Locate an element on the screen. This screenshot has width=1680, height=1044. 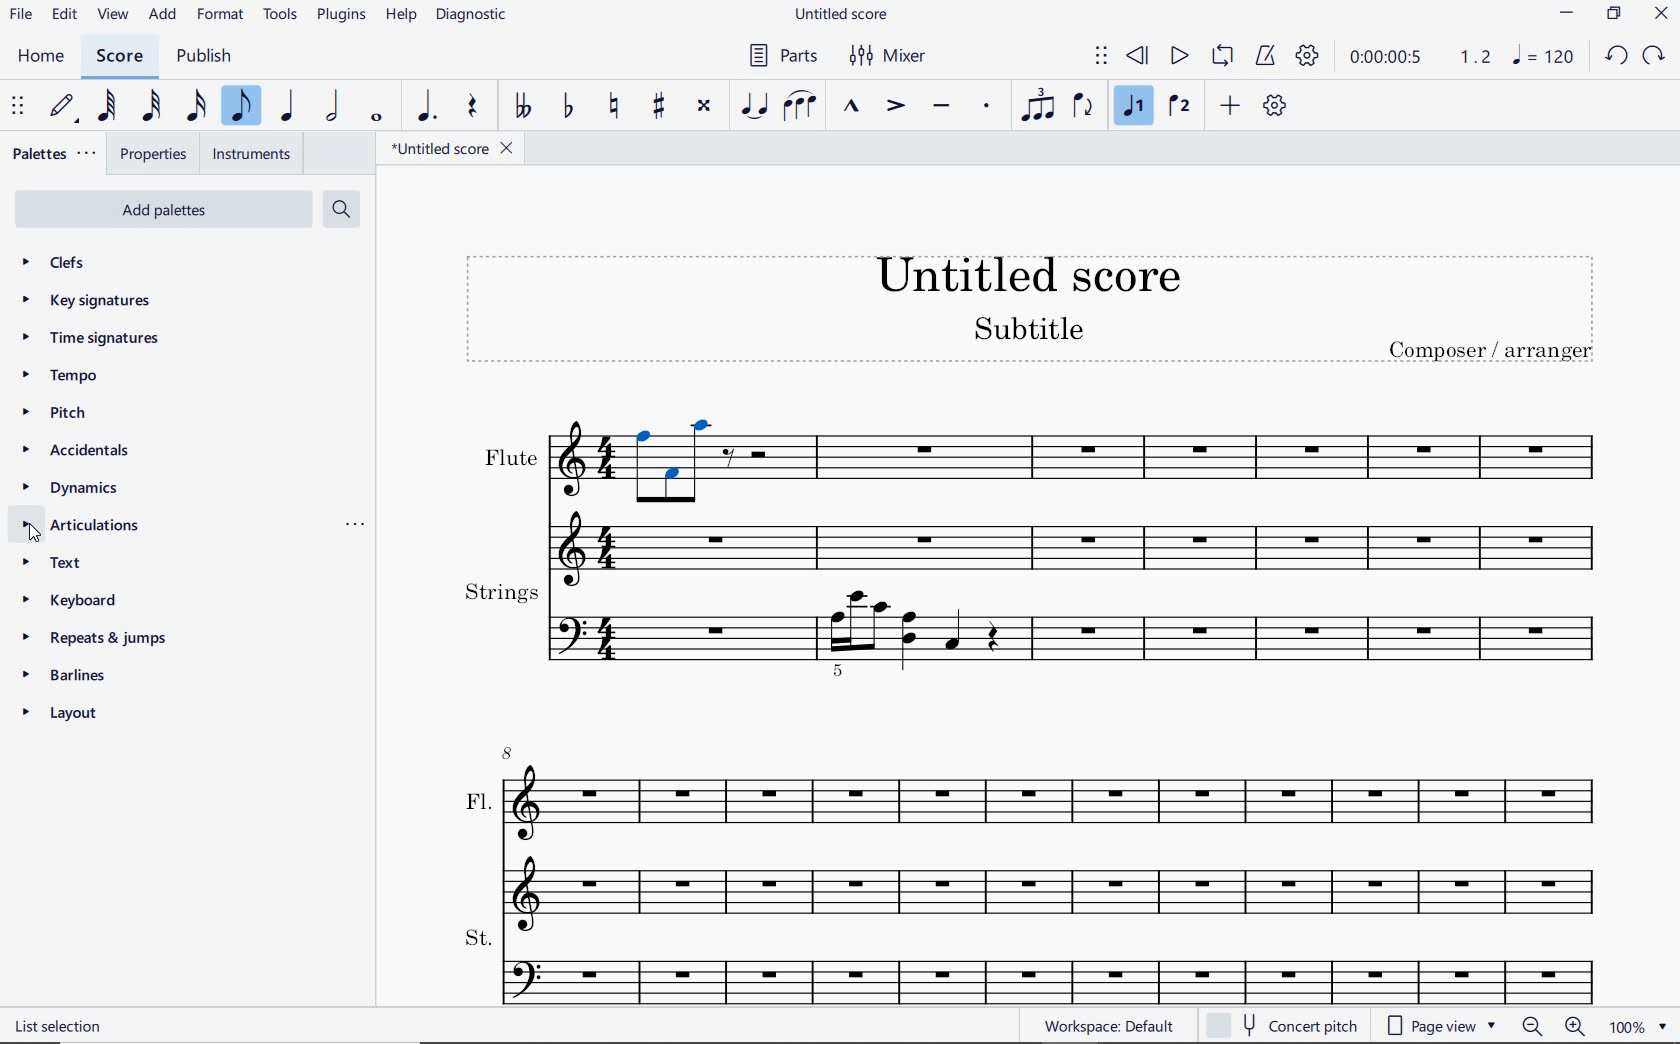
SELECT TO MOVE is located at coordinates (18, 107).